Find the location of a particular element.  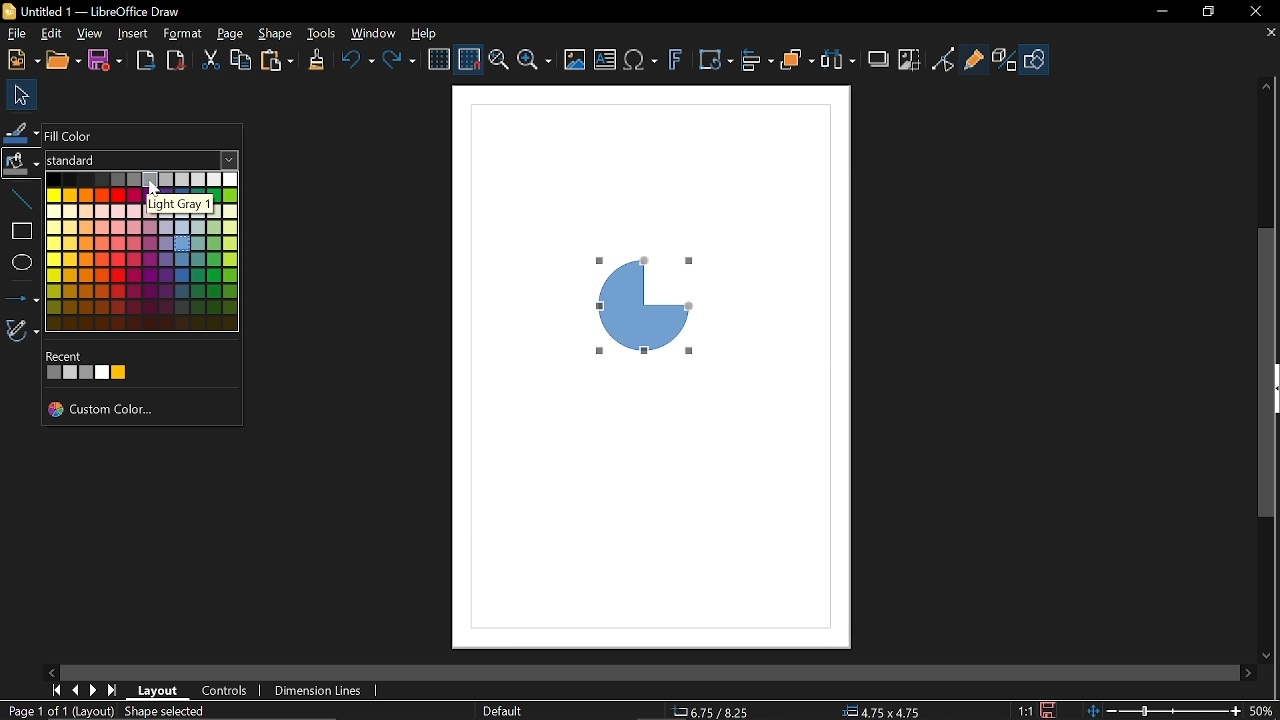

Toggle extrusion is located at coordinates (1004, 61).